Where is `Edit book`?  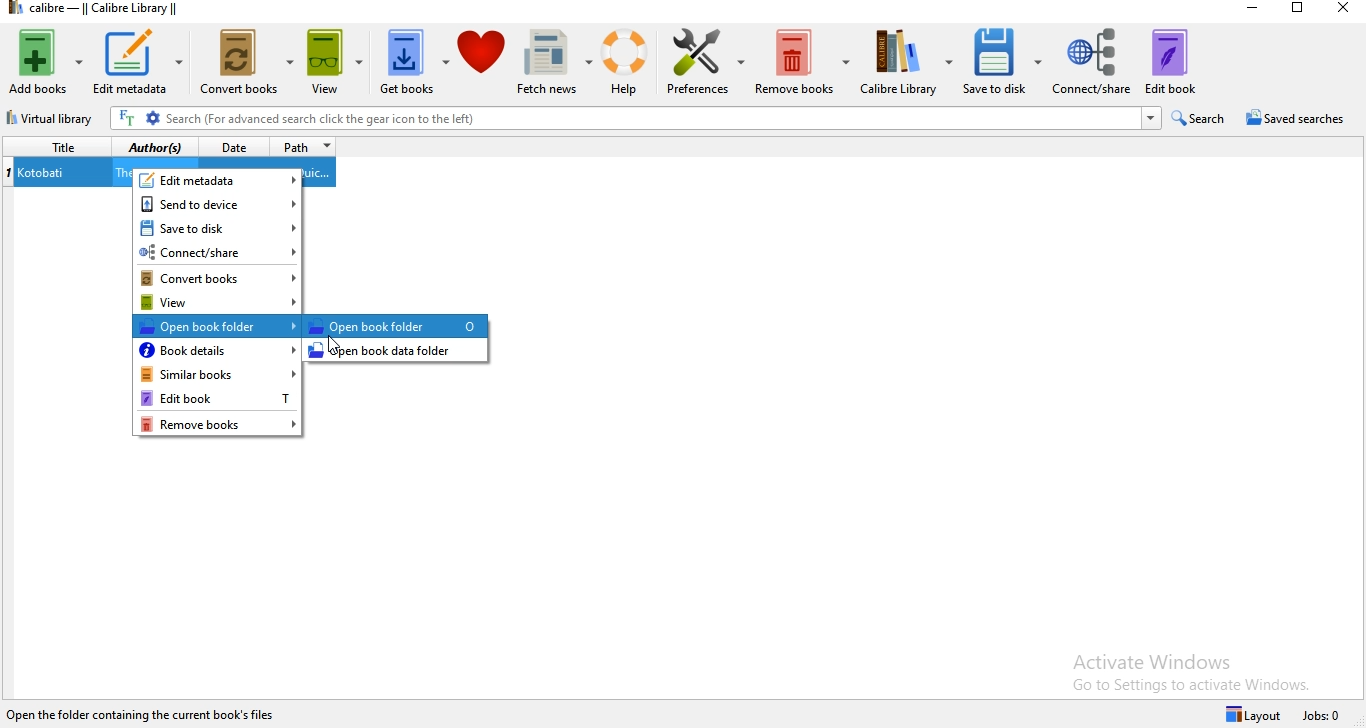
Edit book is located at coordinates (218, 398).